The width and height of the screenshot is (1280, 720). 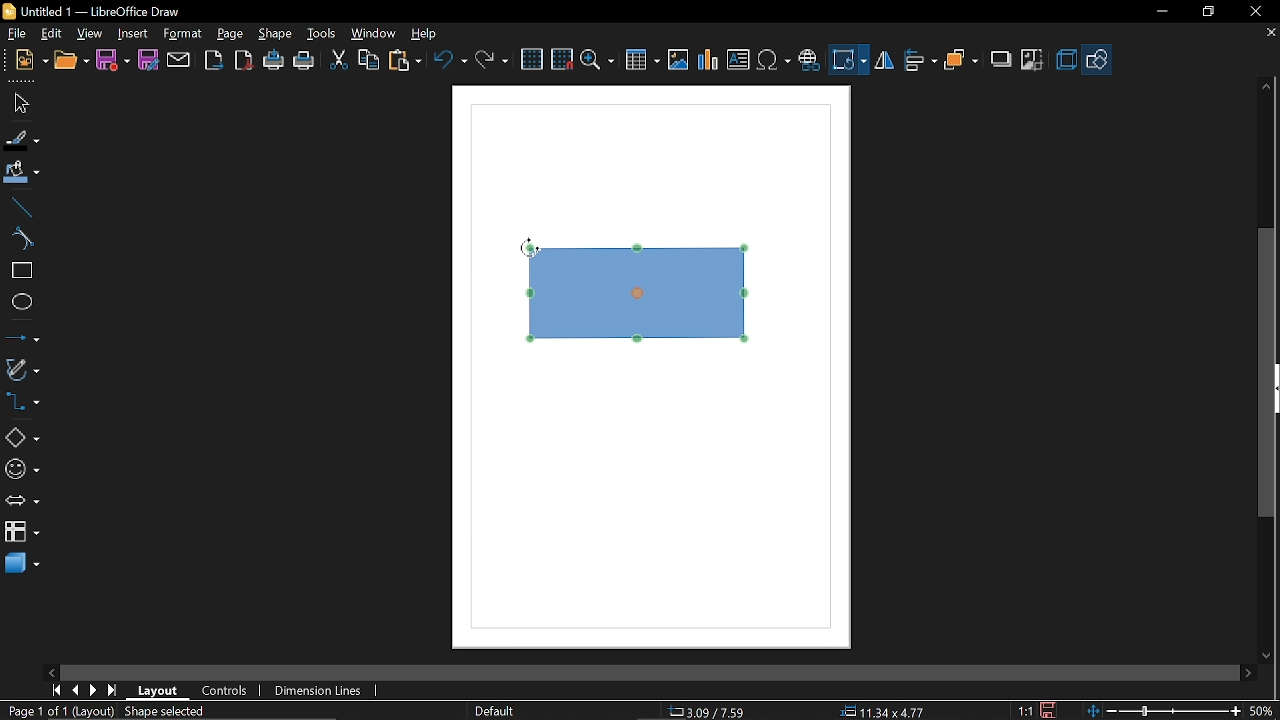 I want to click on Zoom, so click(x=597, y=61).